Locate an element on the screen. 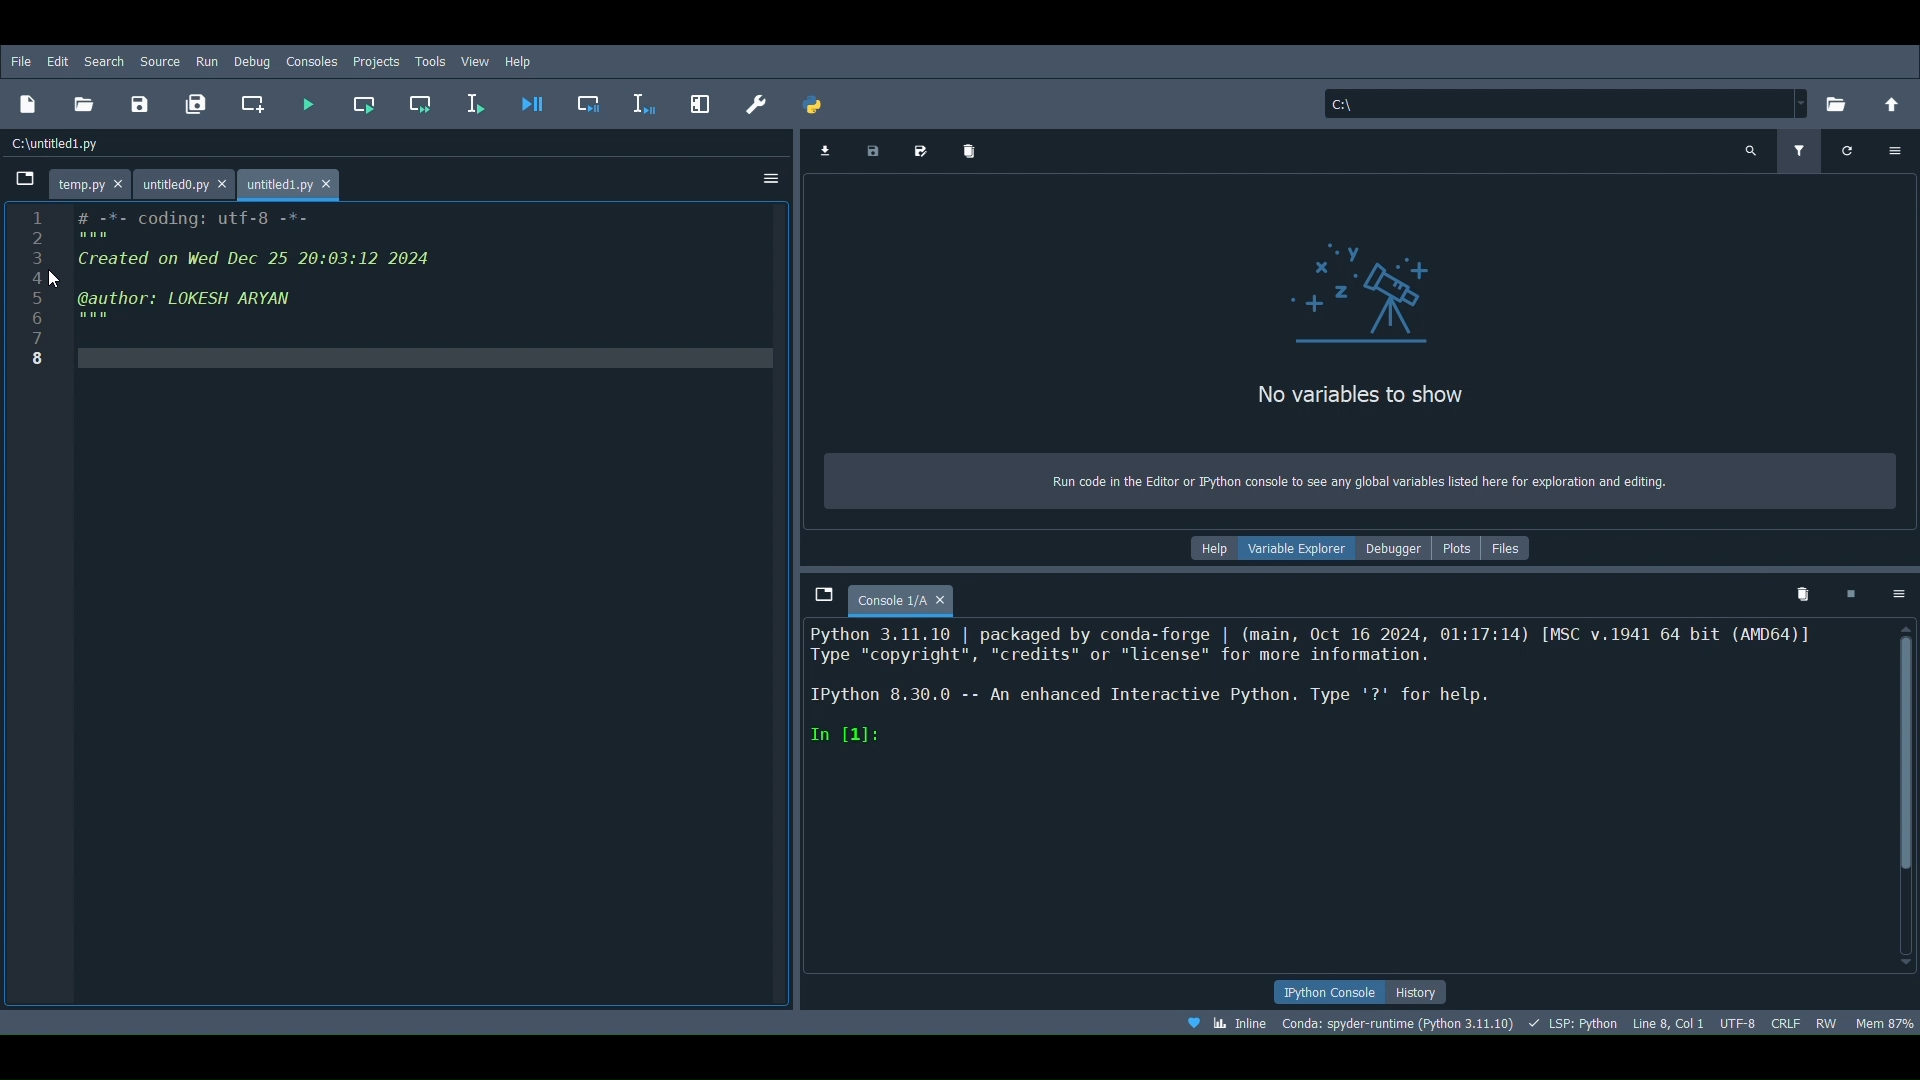 The width and height of the screenshot is (1920, 1080). Projects is located at coordinates (377, 62).